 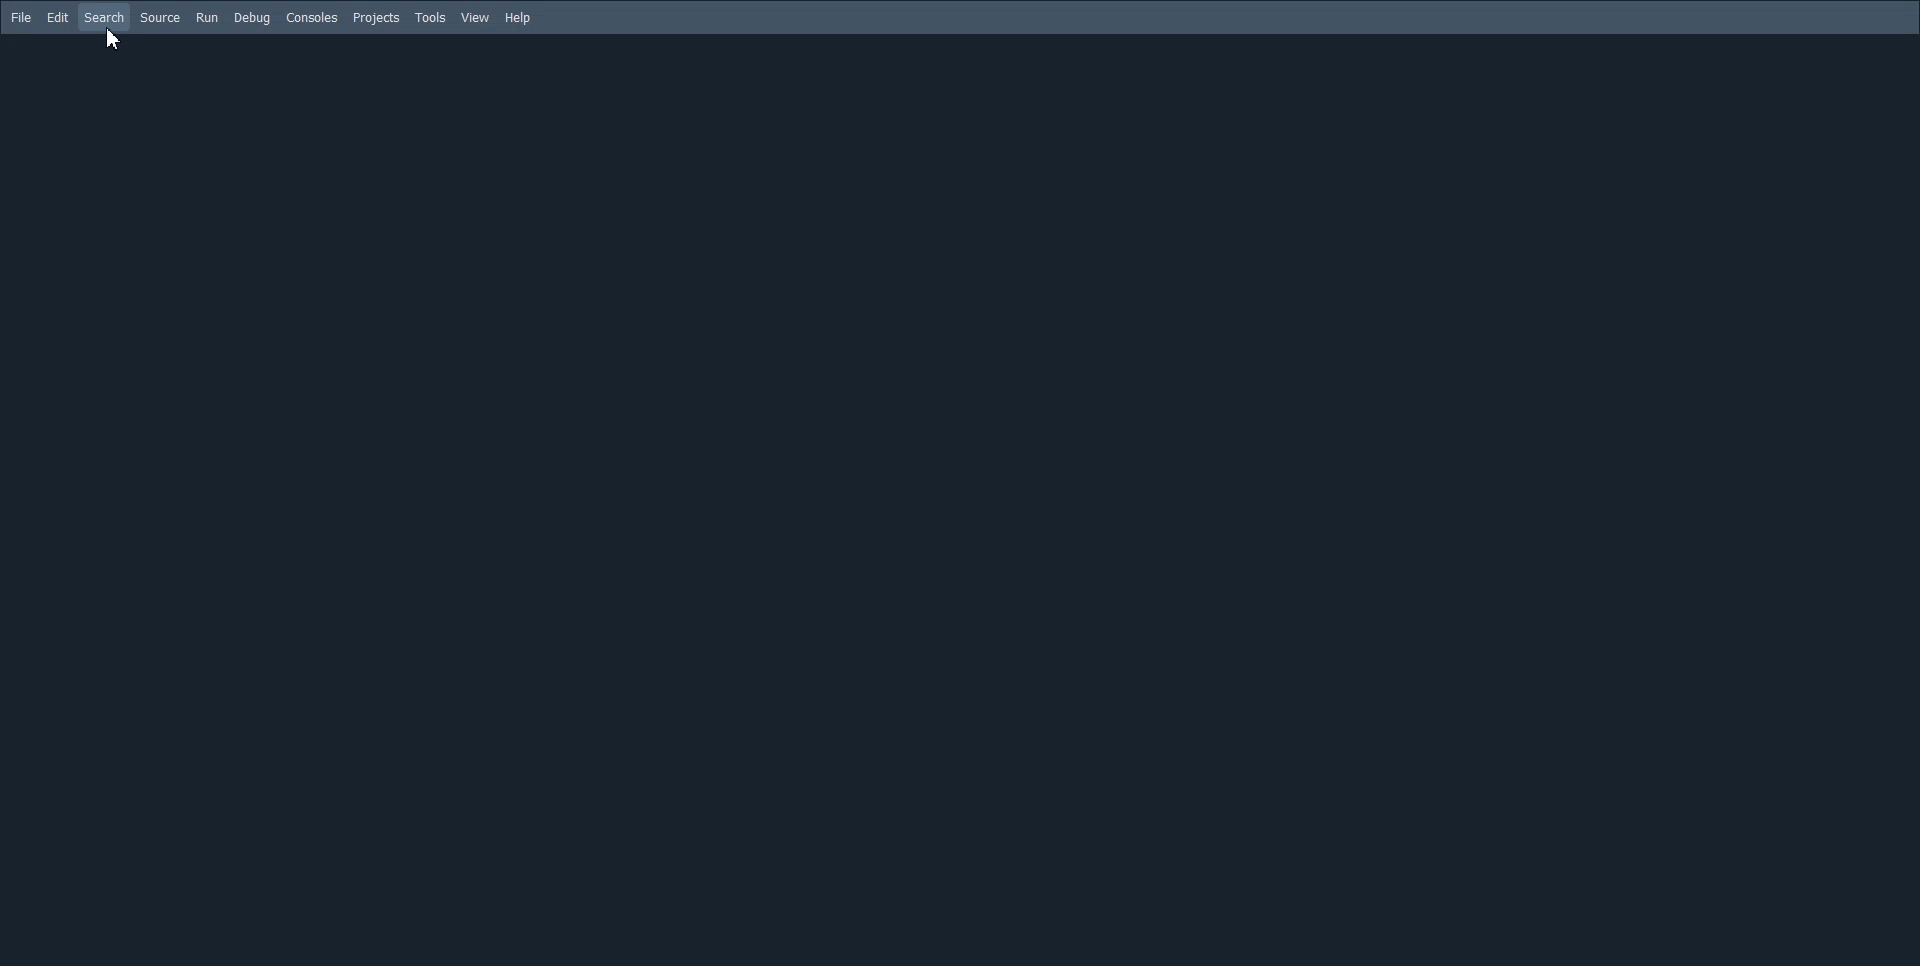 I want to click on View, so click(x=475, y=16).